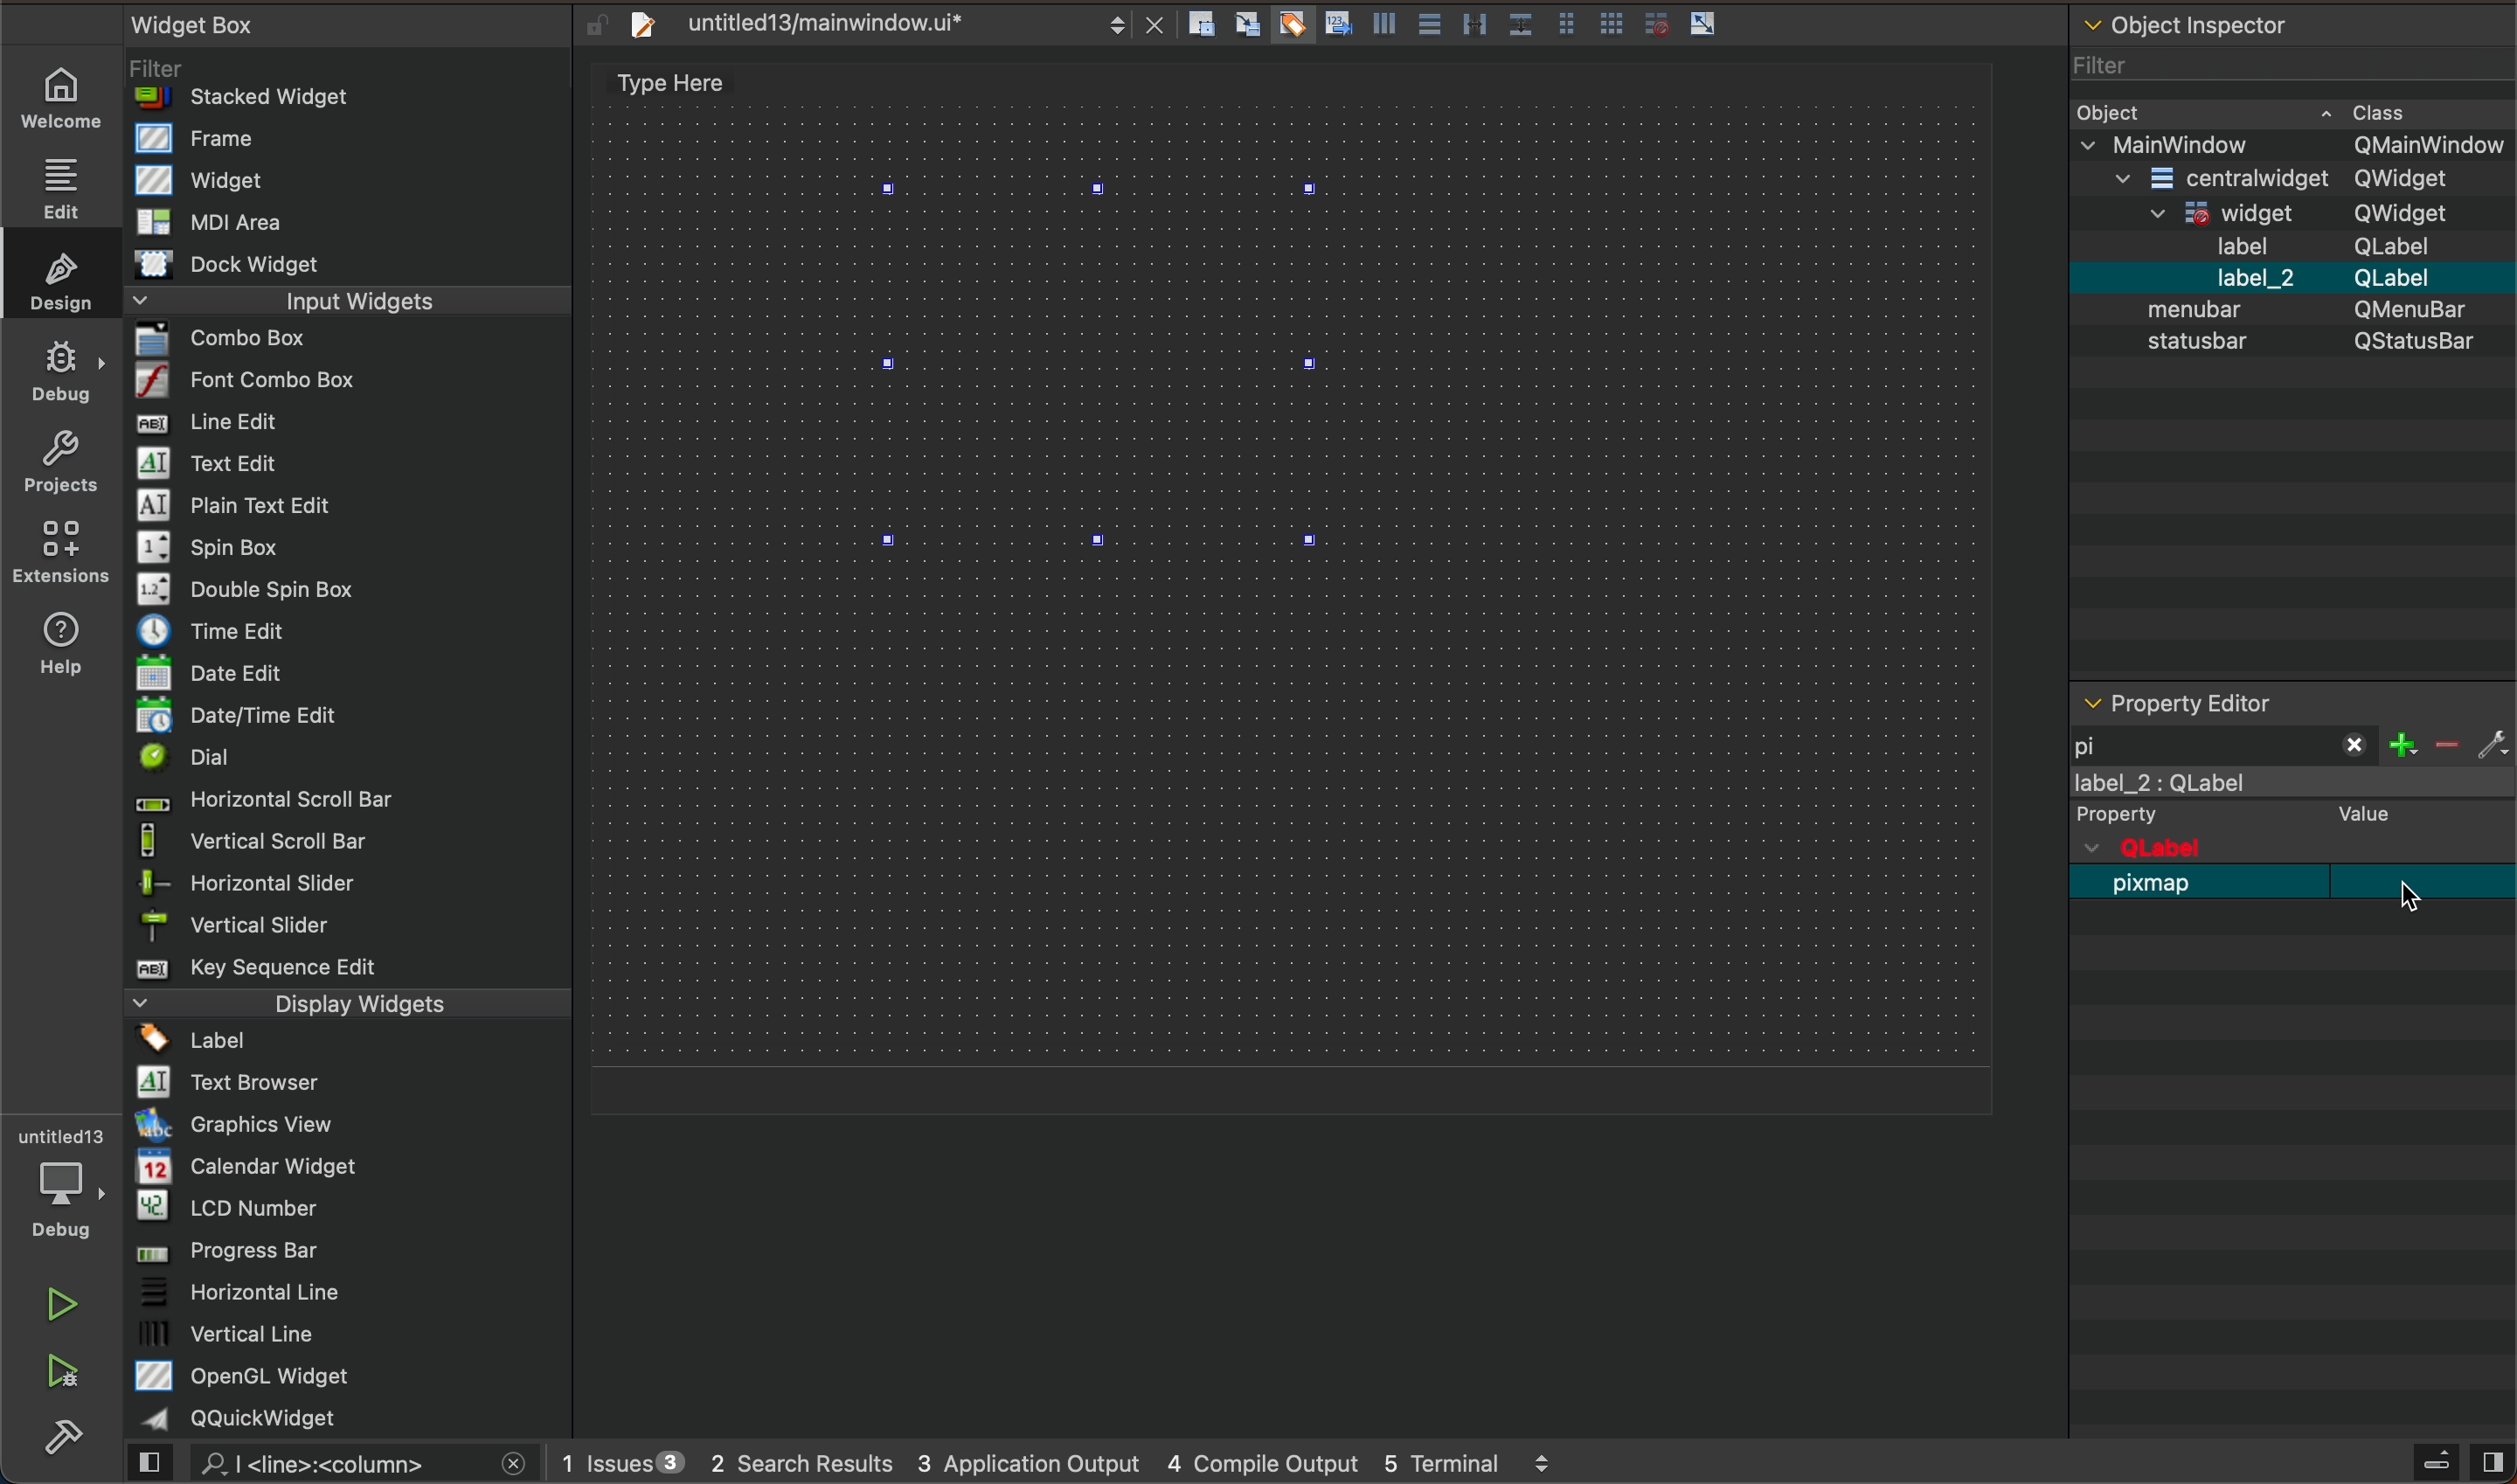  What do you see at coordinates (58, 458) in the screenshot?
I see `projects` at bounding box center [58, 458].